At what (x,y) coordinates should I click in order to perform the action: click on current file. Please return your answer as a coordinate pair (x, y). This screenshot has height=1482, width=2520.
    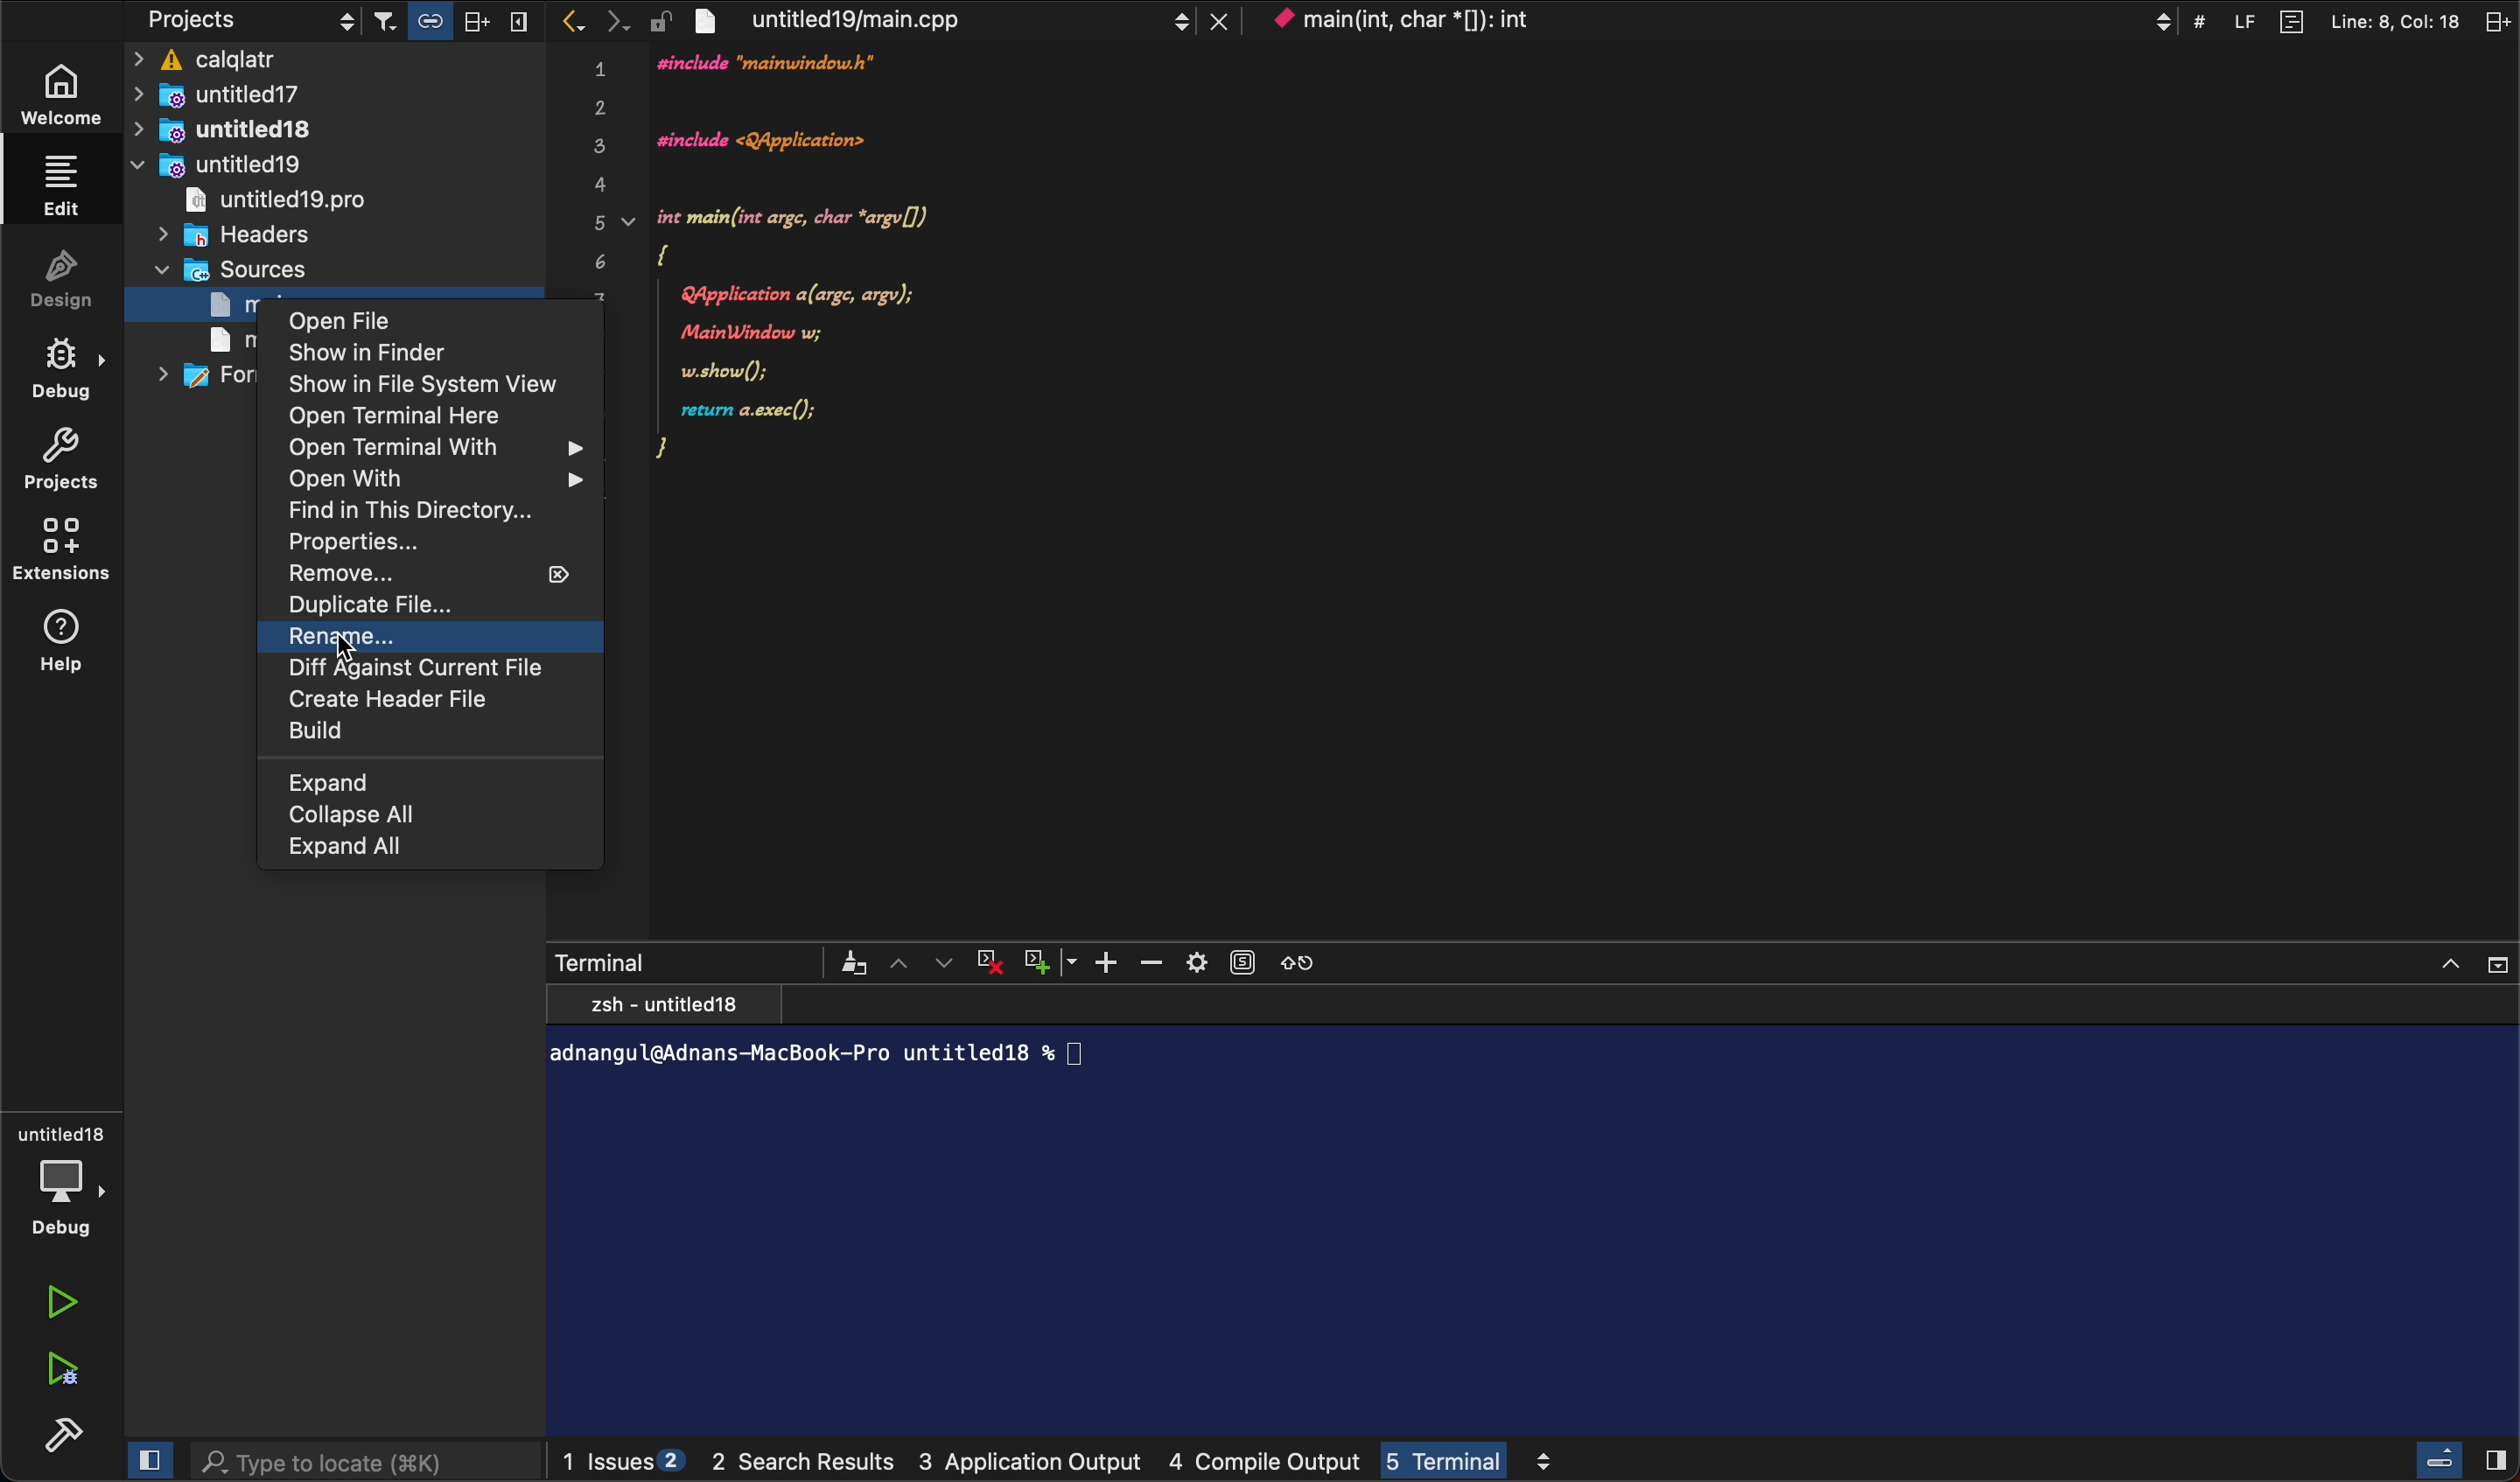
    Looking at the image, I should click on (431, 672).